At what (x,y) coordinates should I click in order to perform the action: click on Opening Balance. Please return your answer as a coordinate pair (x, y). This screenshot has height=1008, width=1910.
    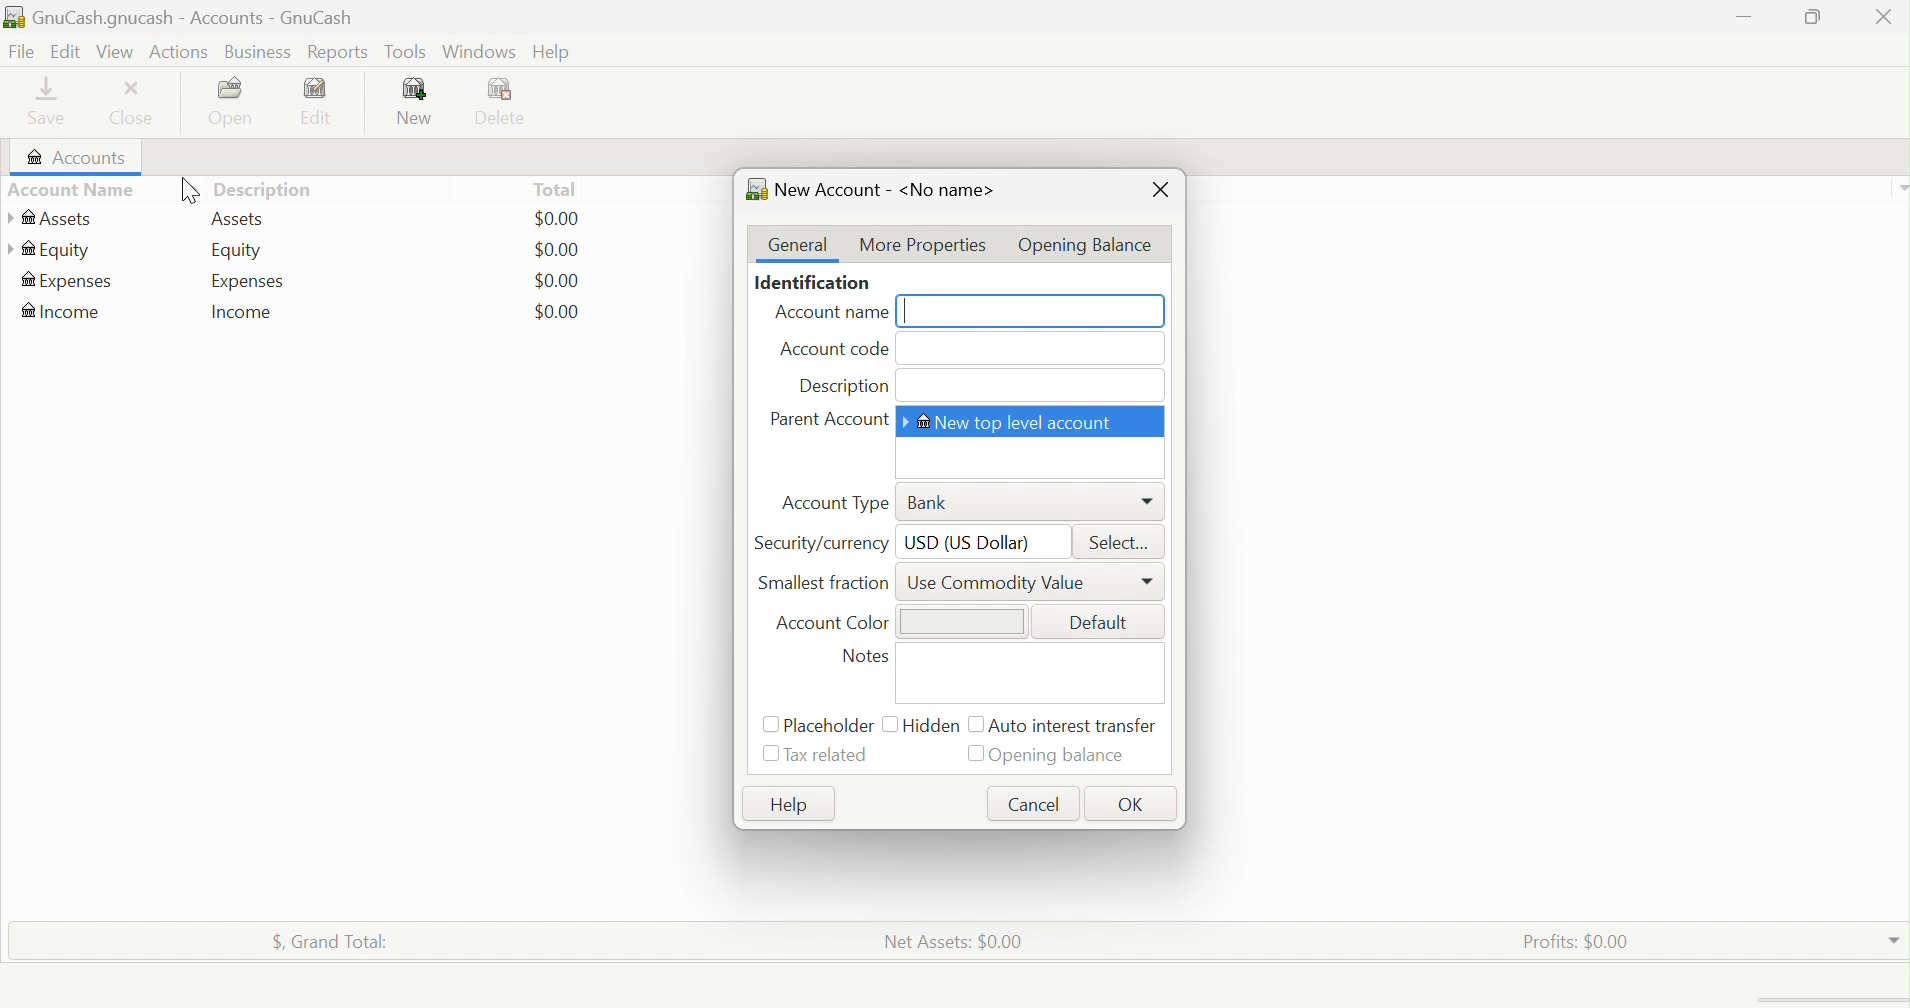
    Looking at the image, I should click on (1088, 241).